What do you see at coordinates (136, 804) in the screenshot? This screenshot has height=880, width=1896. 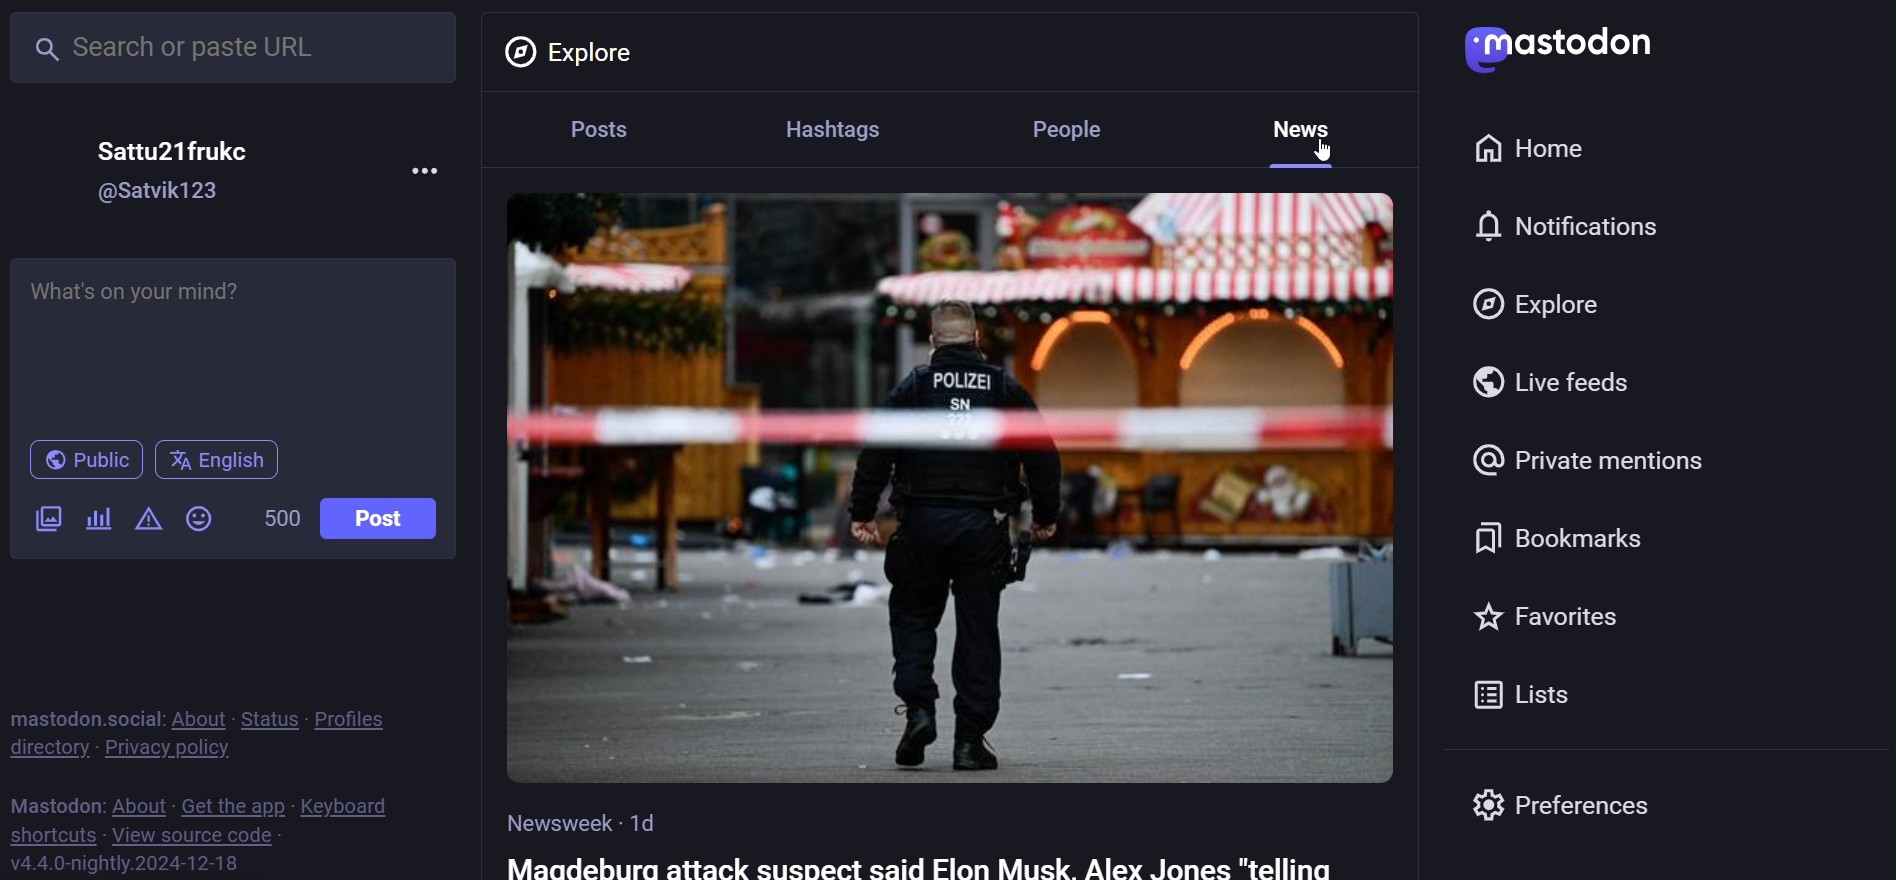 I see `about` at bounding box center [136, 804].